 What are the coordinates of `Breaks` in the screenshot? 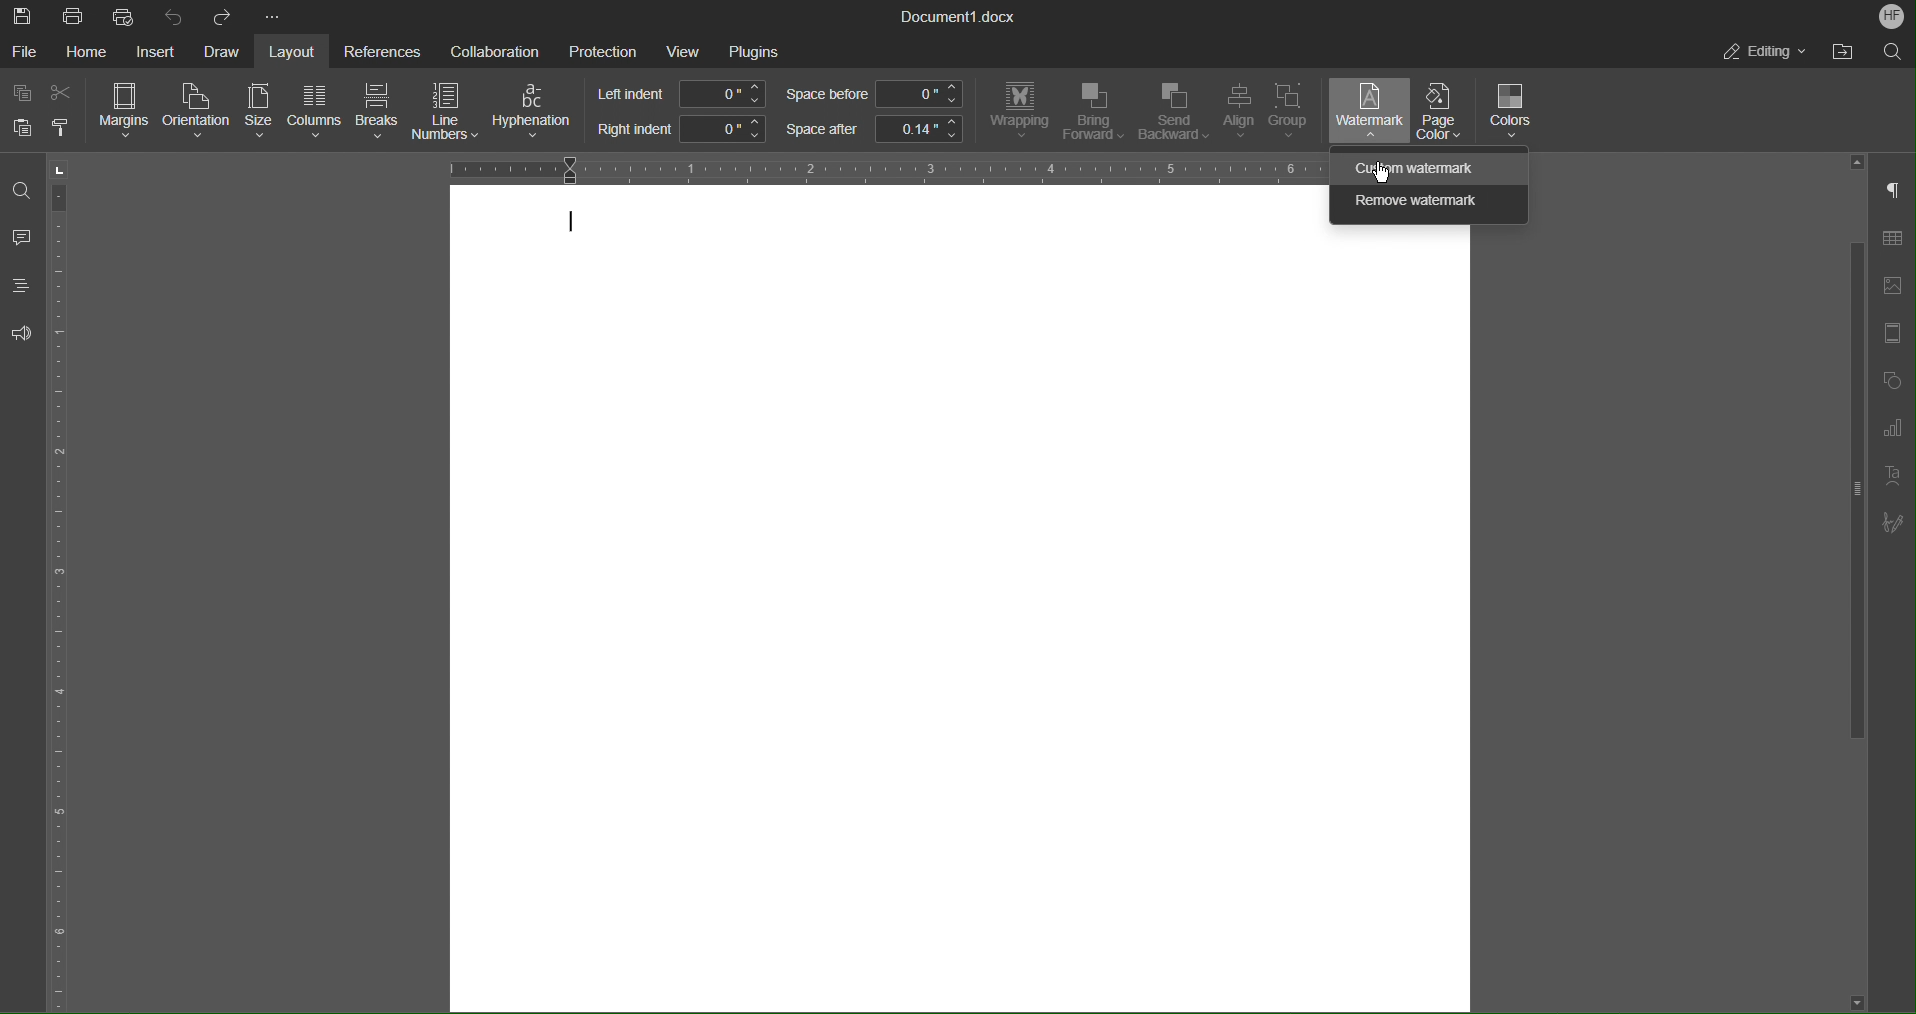 It's located at (378, 113).